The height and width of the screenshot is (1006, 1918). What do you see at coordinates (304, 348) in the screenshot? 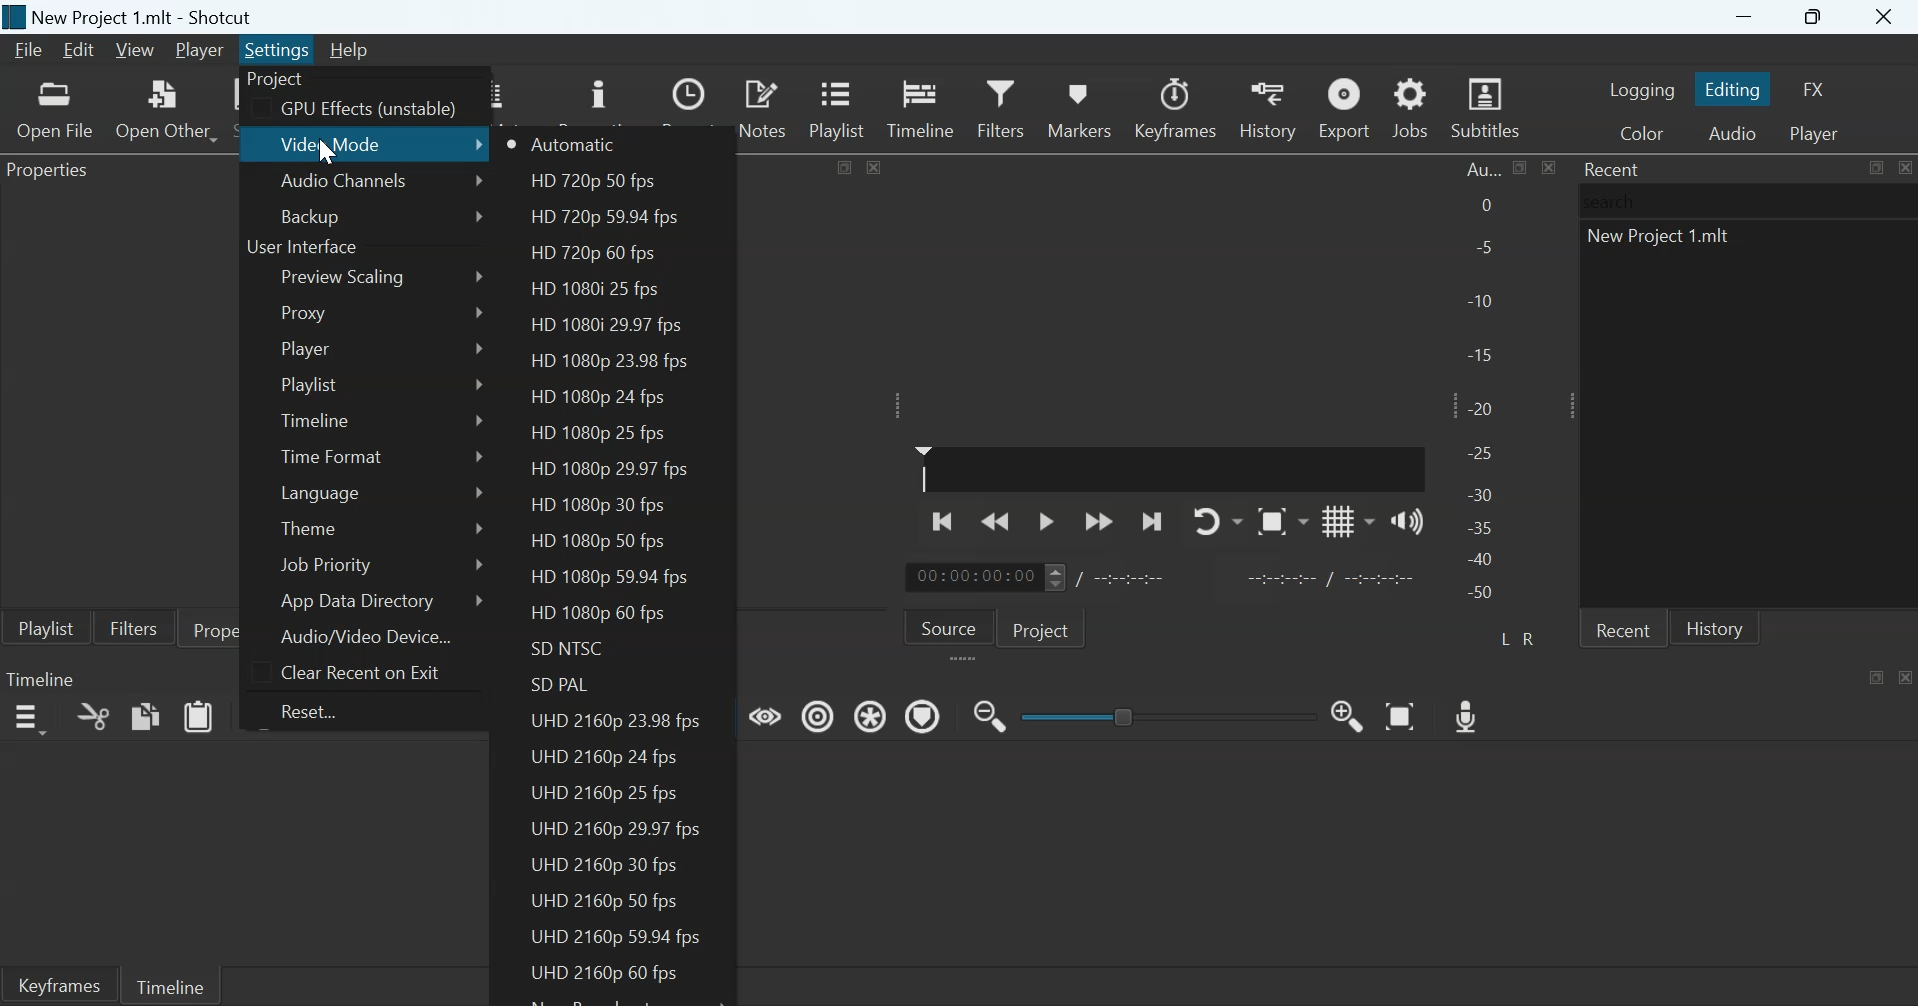
I see `Player` at bounding box center [304, 348].